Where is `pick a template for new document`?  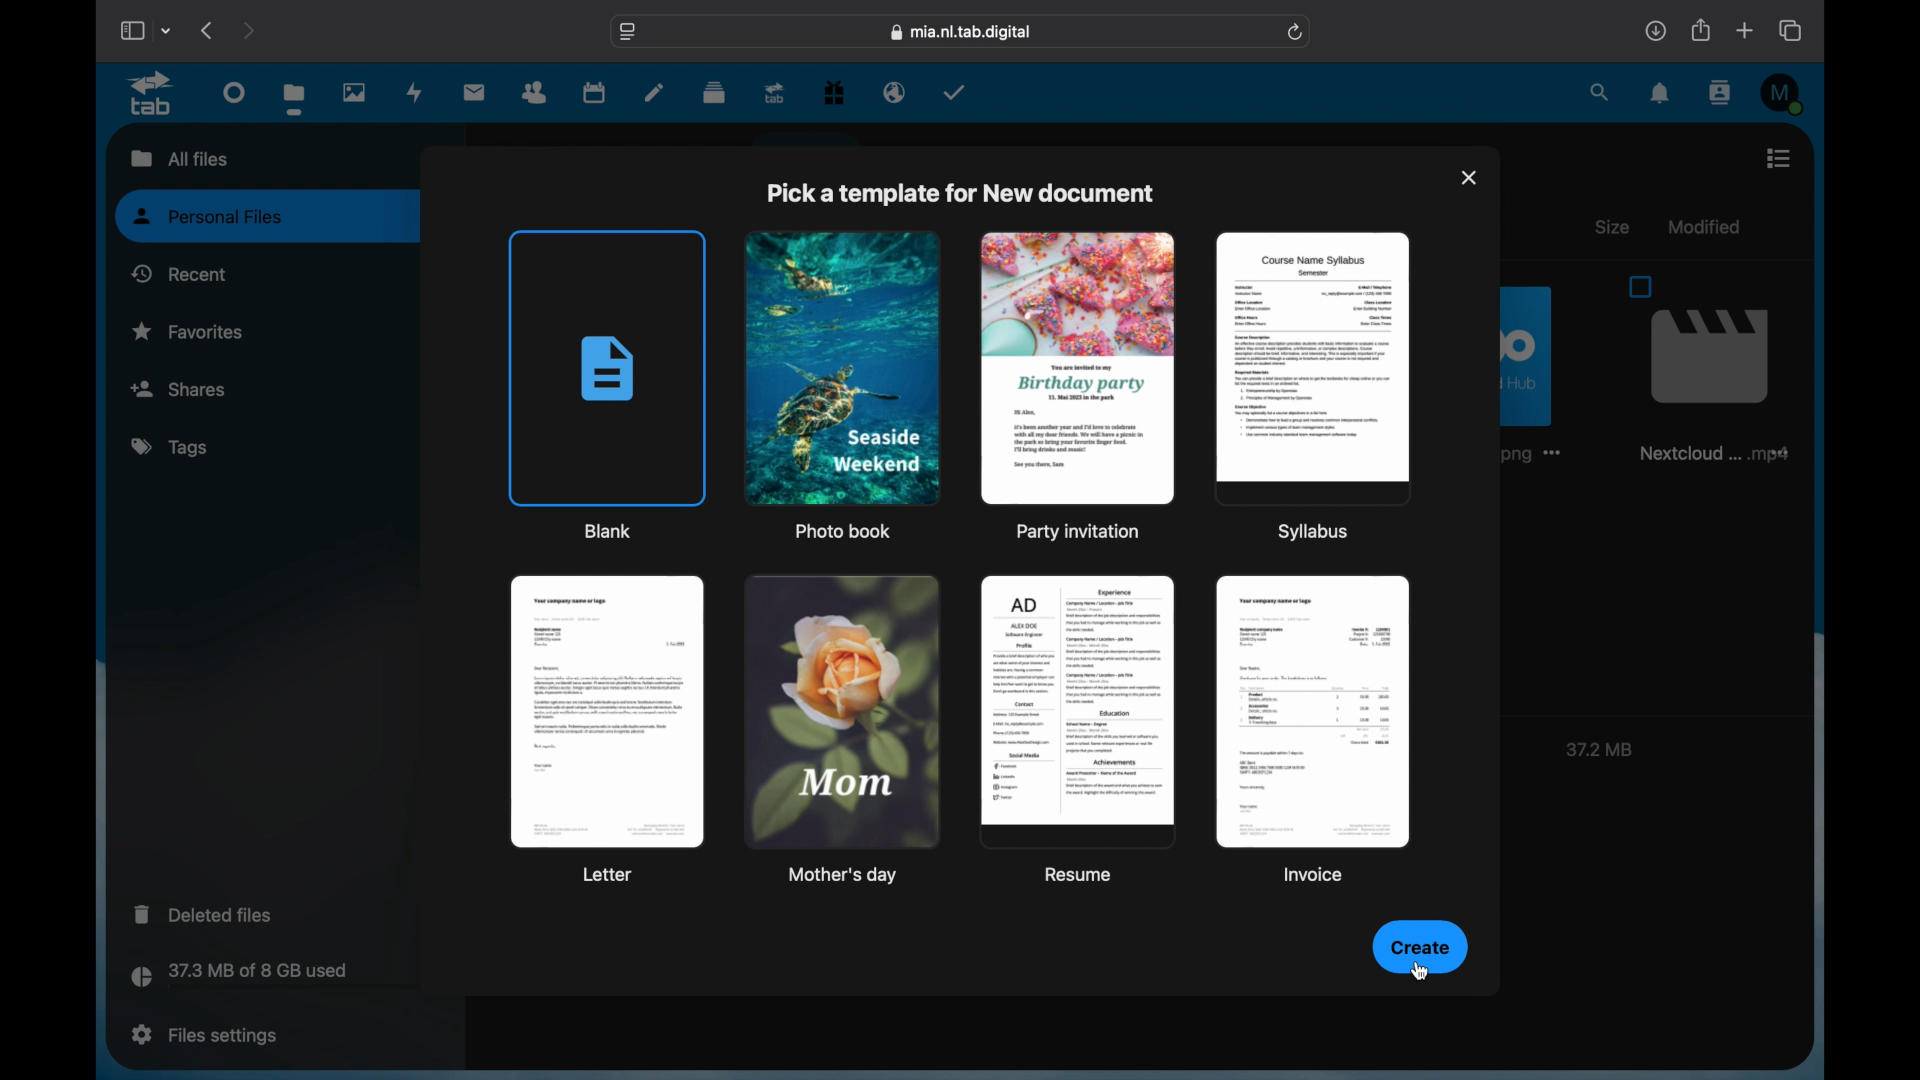 pick a template for new document is located at coordinates (962, 192).